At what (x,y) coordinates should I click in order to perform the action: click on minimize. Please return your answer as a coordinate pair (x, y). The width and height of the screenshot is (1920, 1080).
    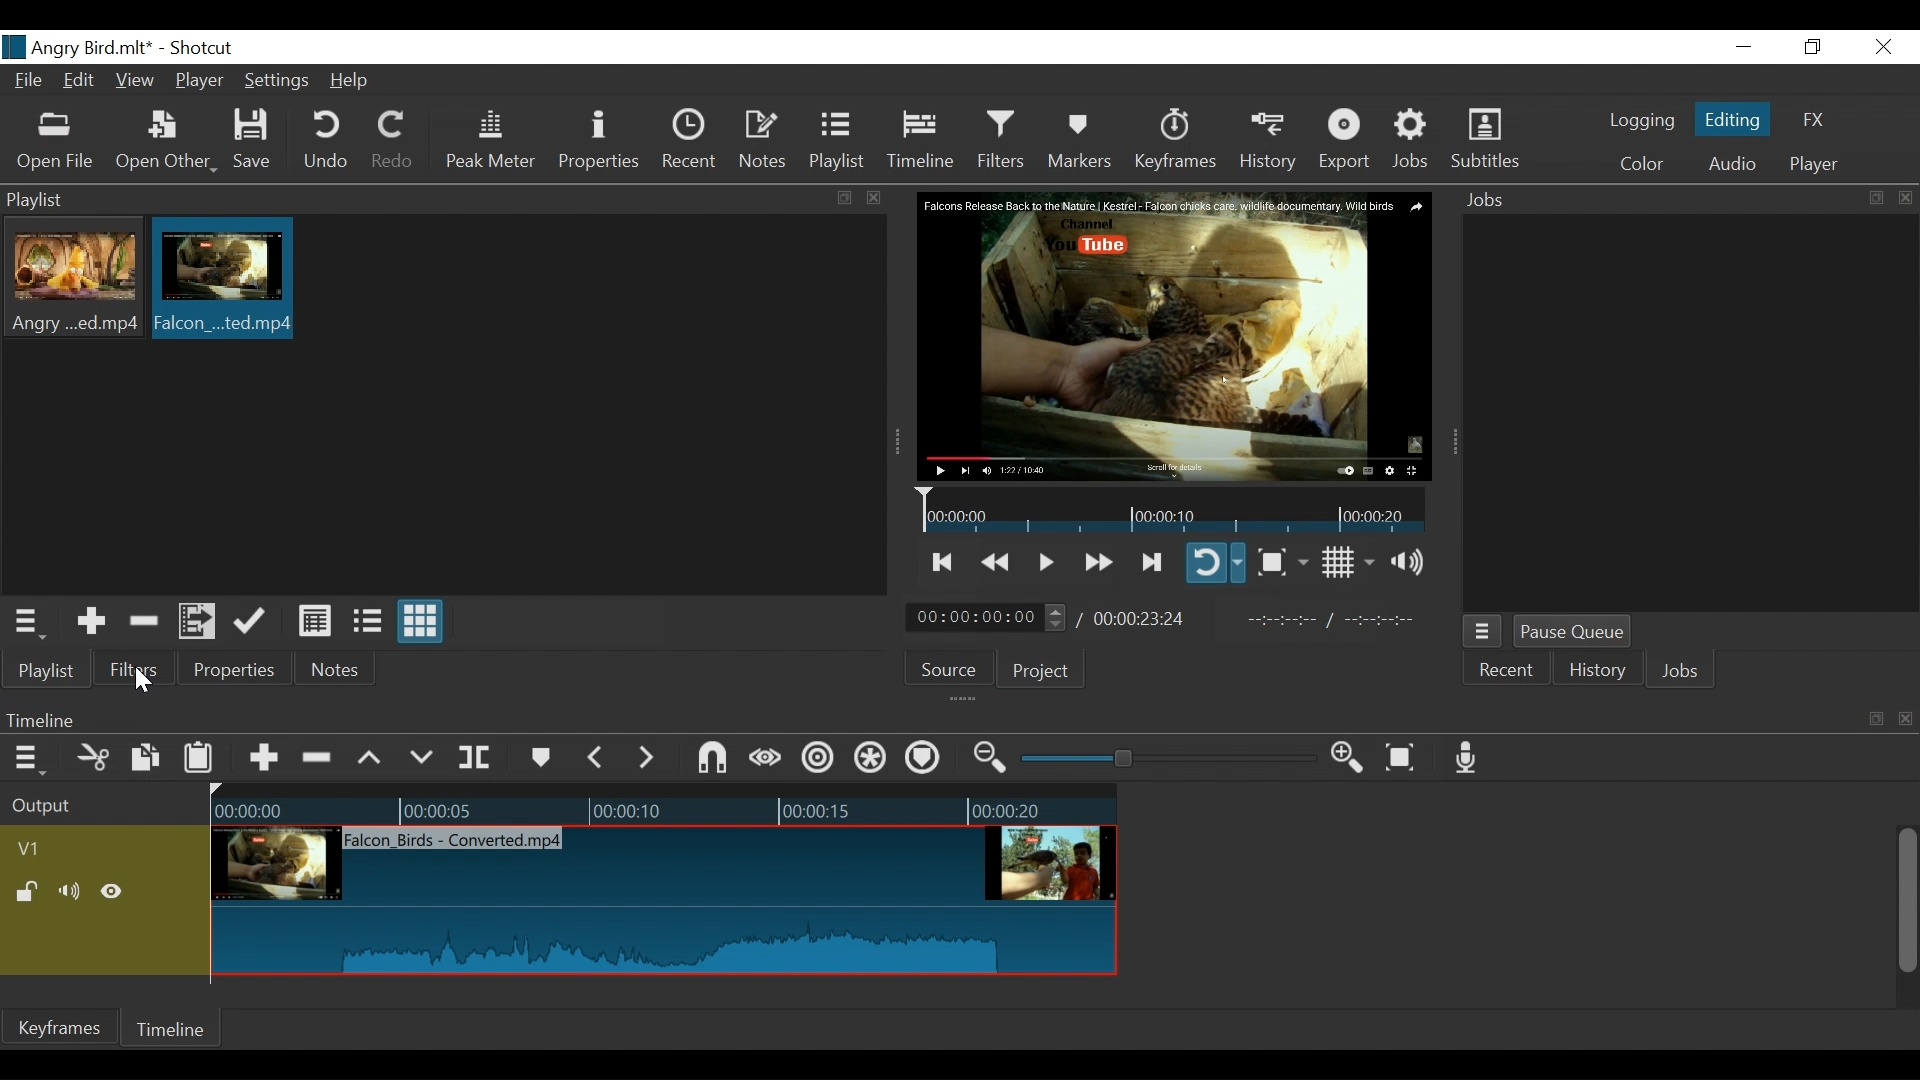
    Looking at the image, I should click on (1743, 48).